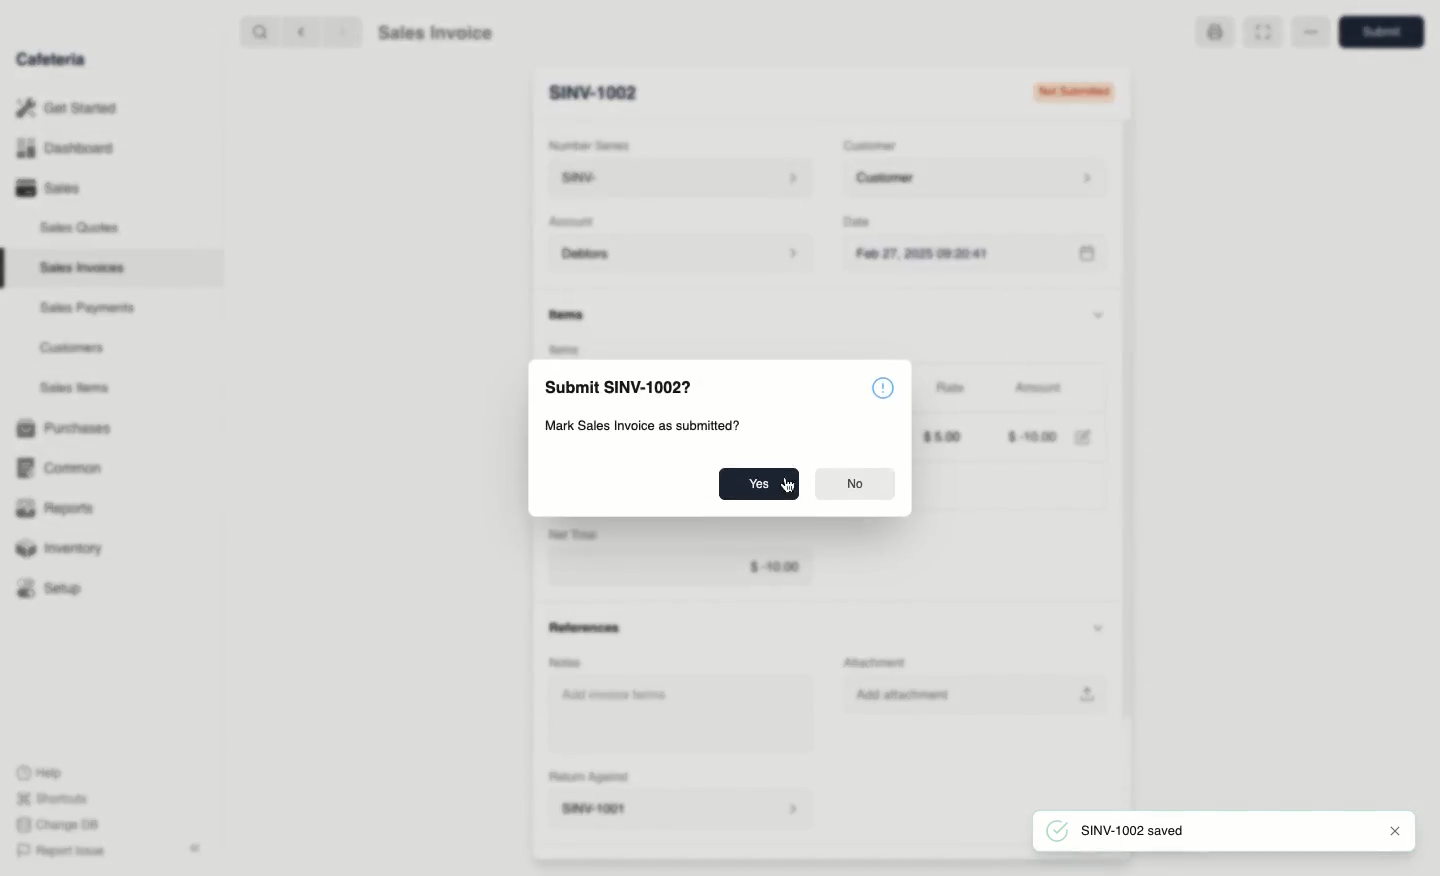  What do you see at coordinates (643, 426) in the screenshot?
I see `Mark Sales Invoice as submitted?` at bounding box center [643, 426].